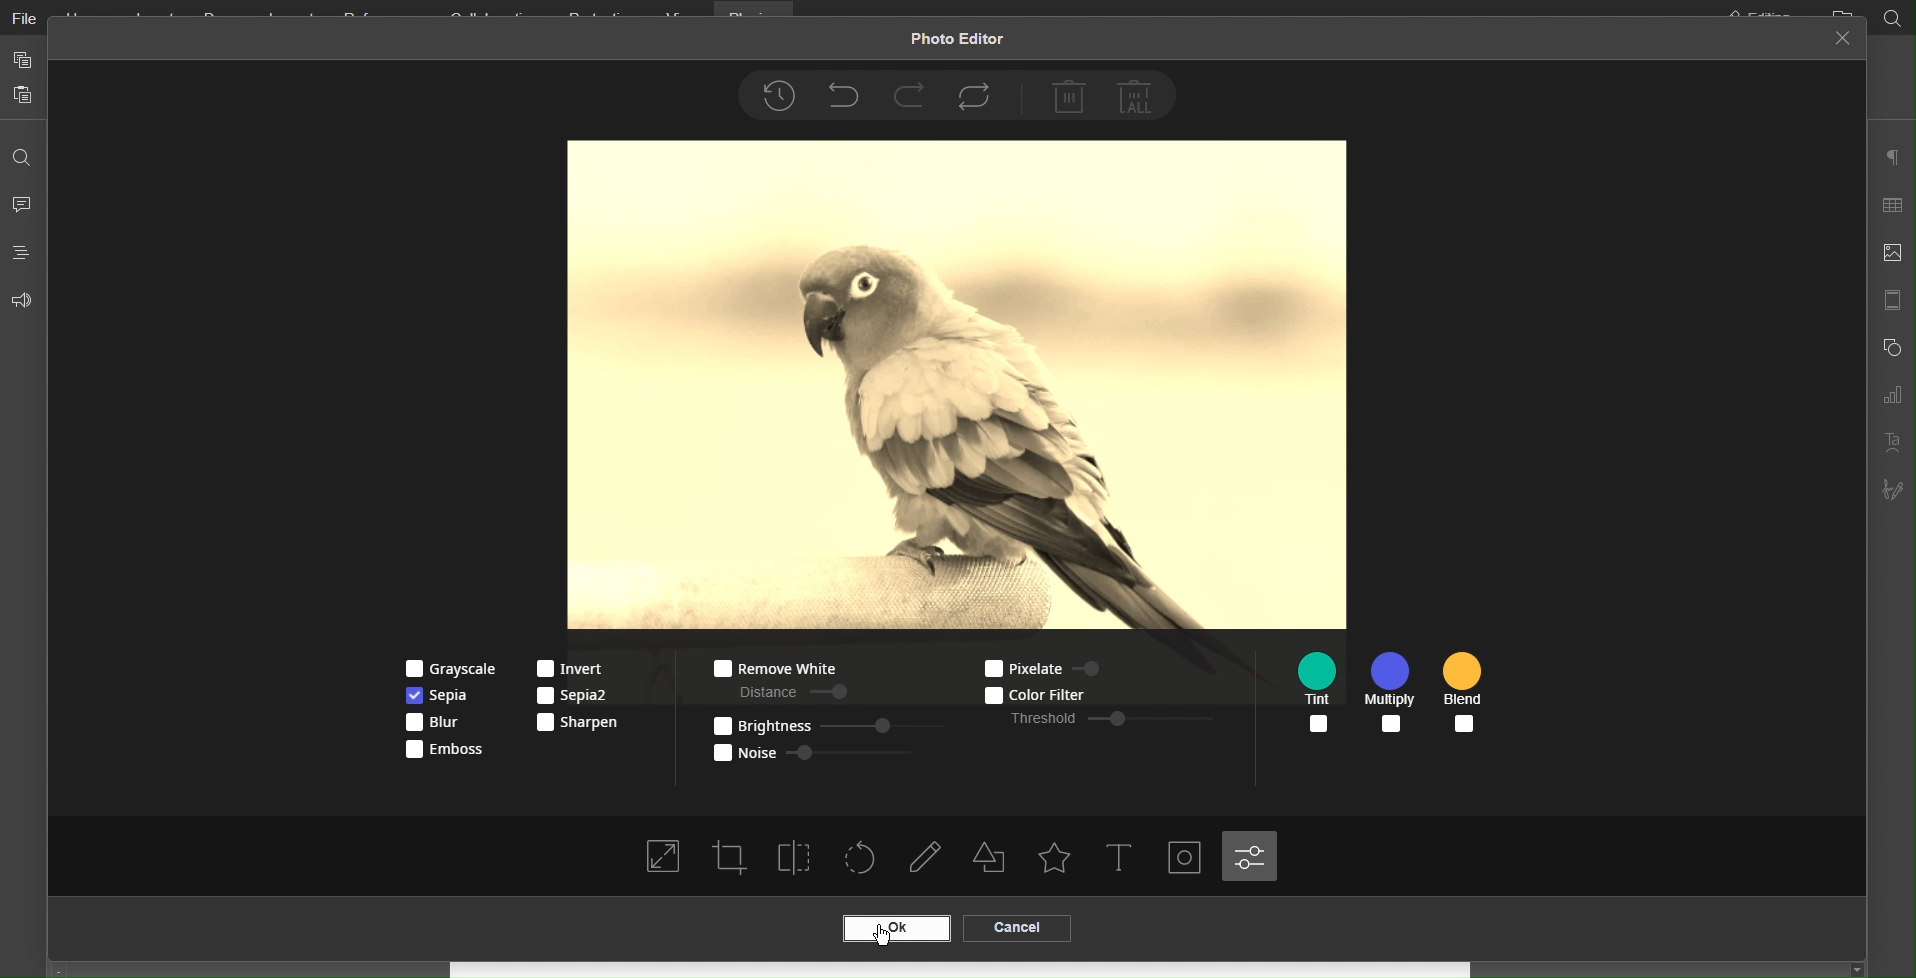 This screenshot has height=978, width=1916. What do you see at coordinates (895, 934) in the screenshot?
I see `Cursor` at bounding box center [895, 934].